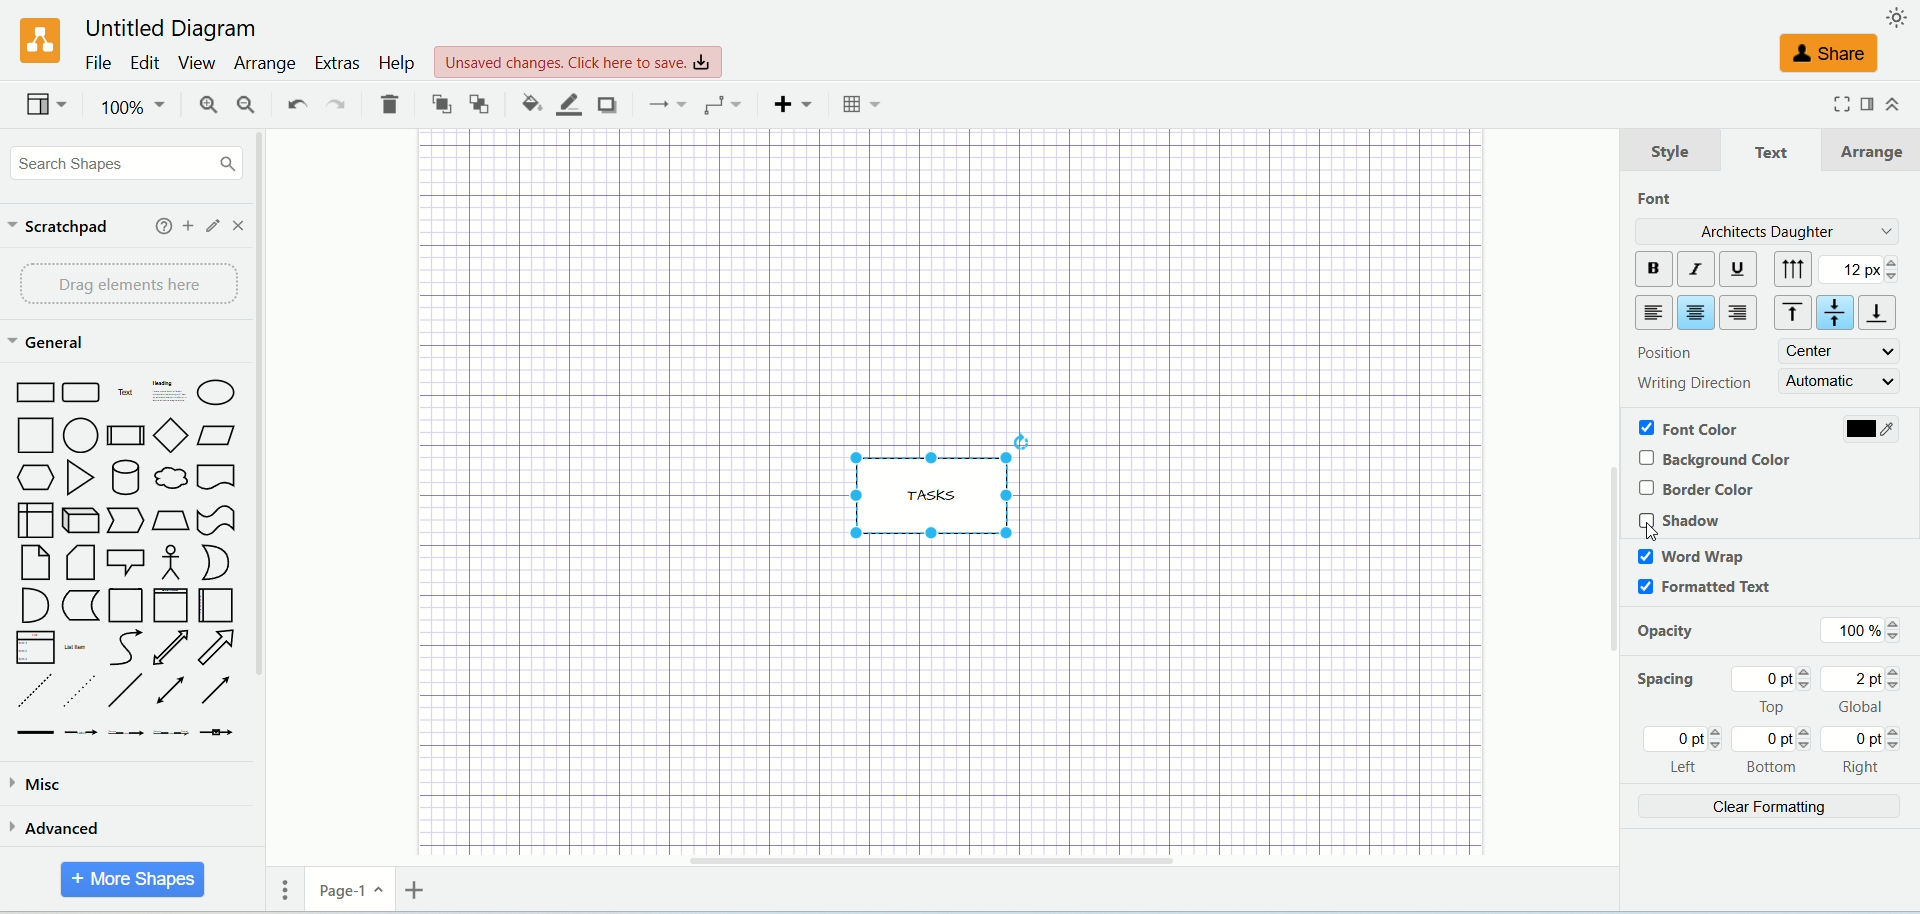 The image size is (1920, 914). Describe the element at coordinates (127, 692) in the screenshot. I see `Line` at that location.